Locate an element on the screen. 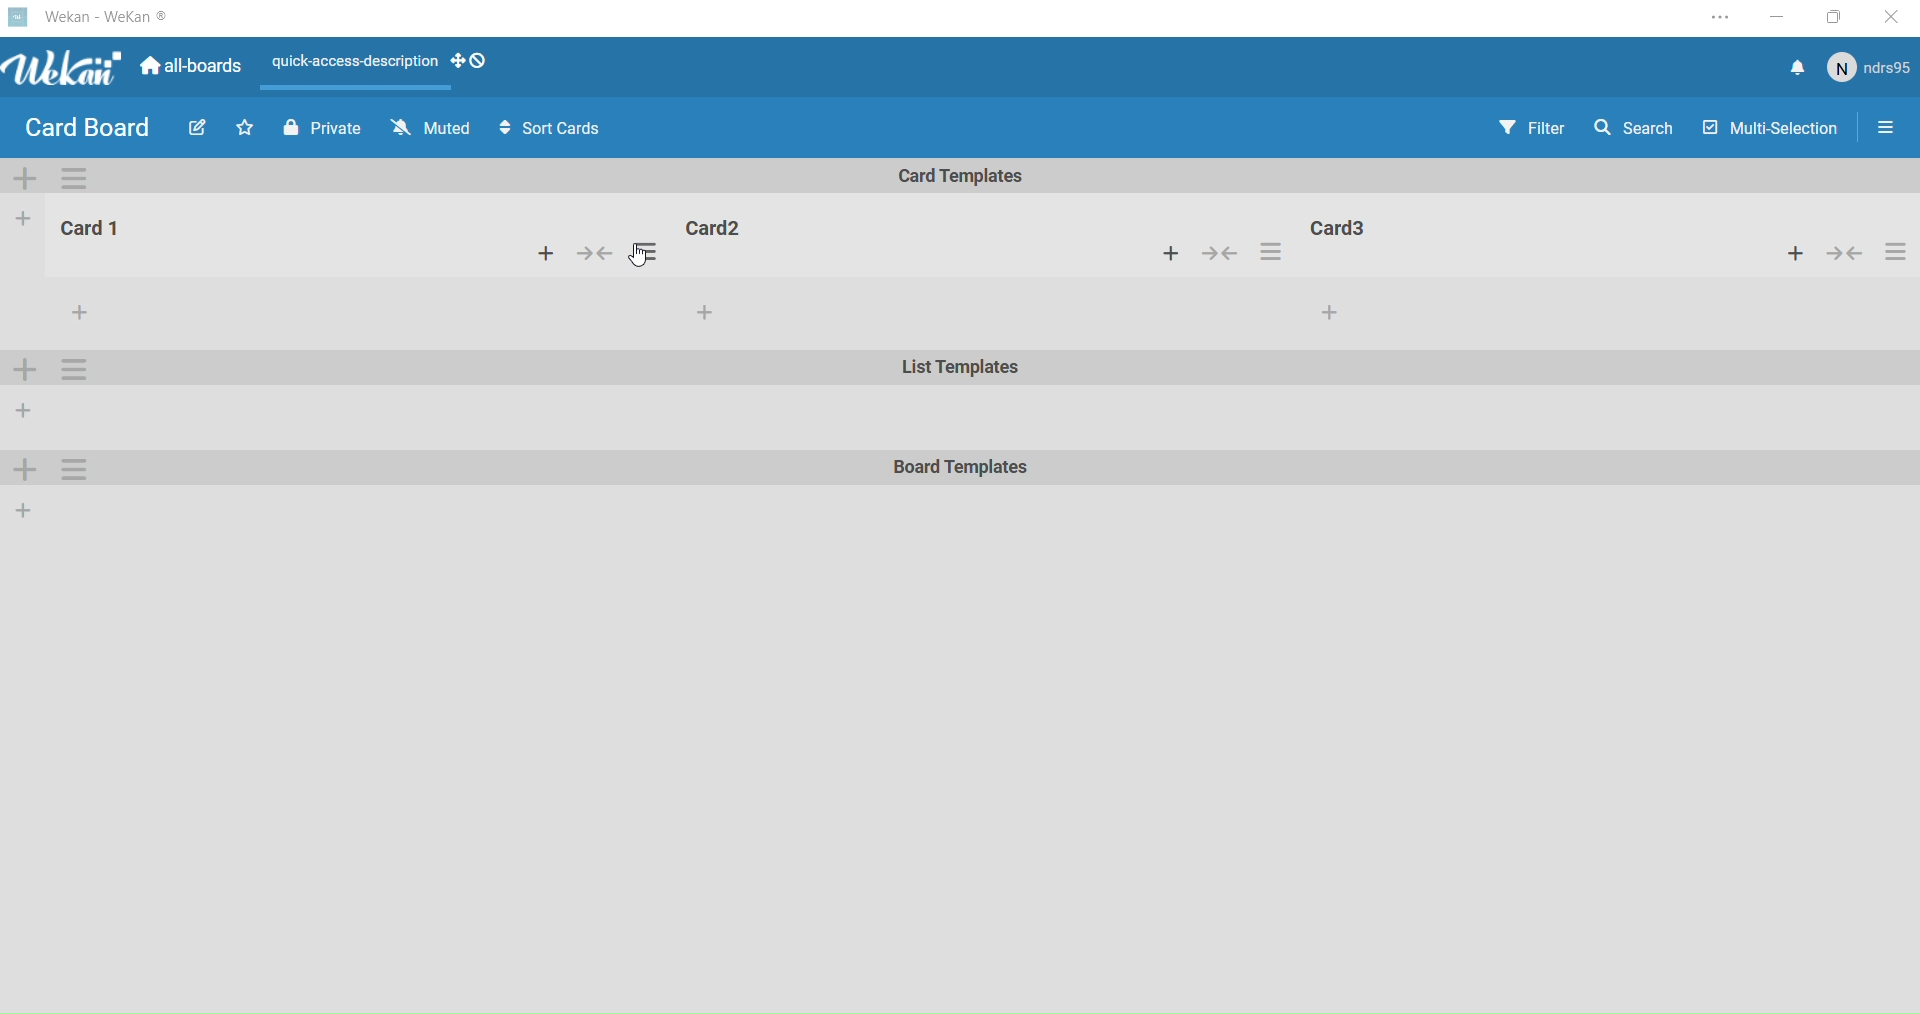 This screenshot has height=1014, width=1920. desktop drag handles is located at coordinates (469, 62).